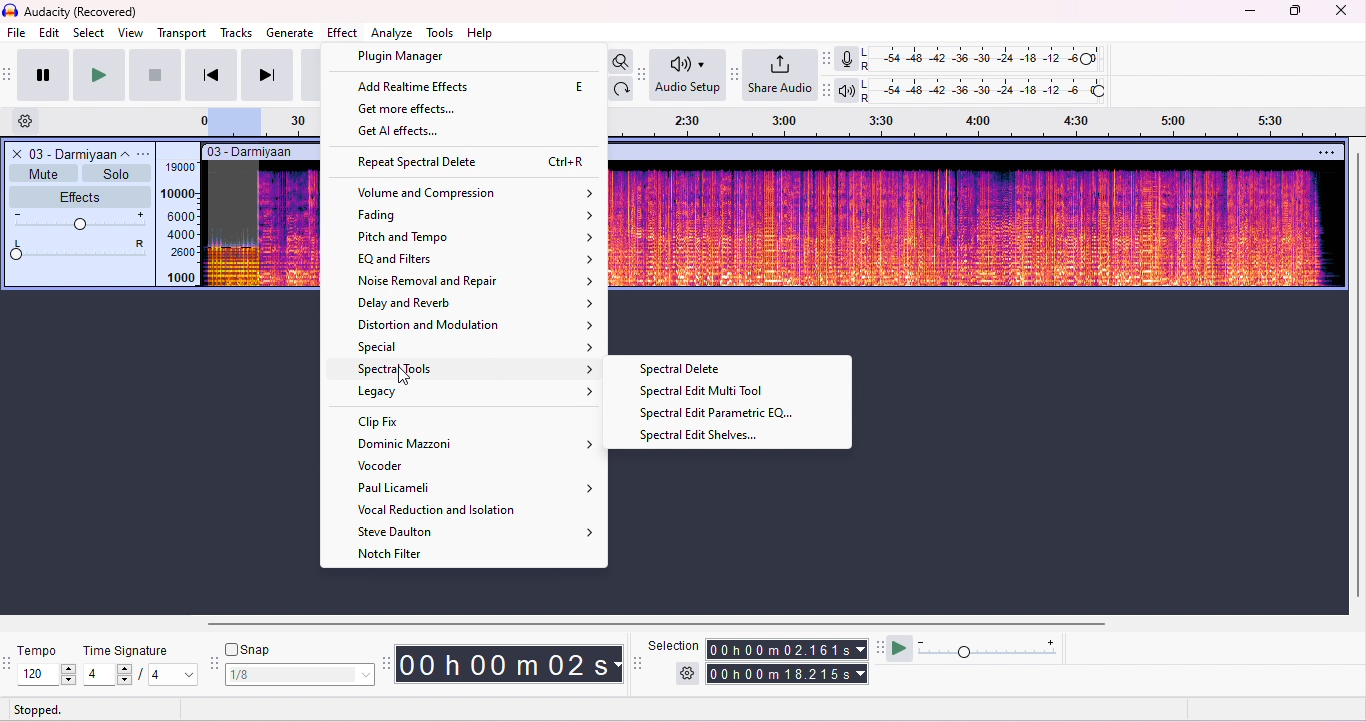 Image resolution: width=1366 pixels, height=722 pixels. Describe the element at coordinates (476, 163) in the screenshot. I see `repeat spectral delete` at that location.